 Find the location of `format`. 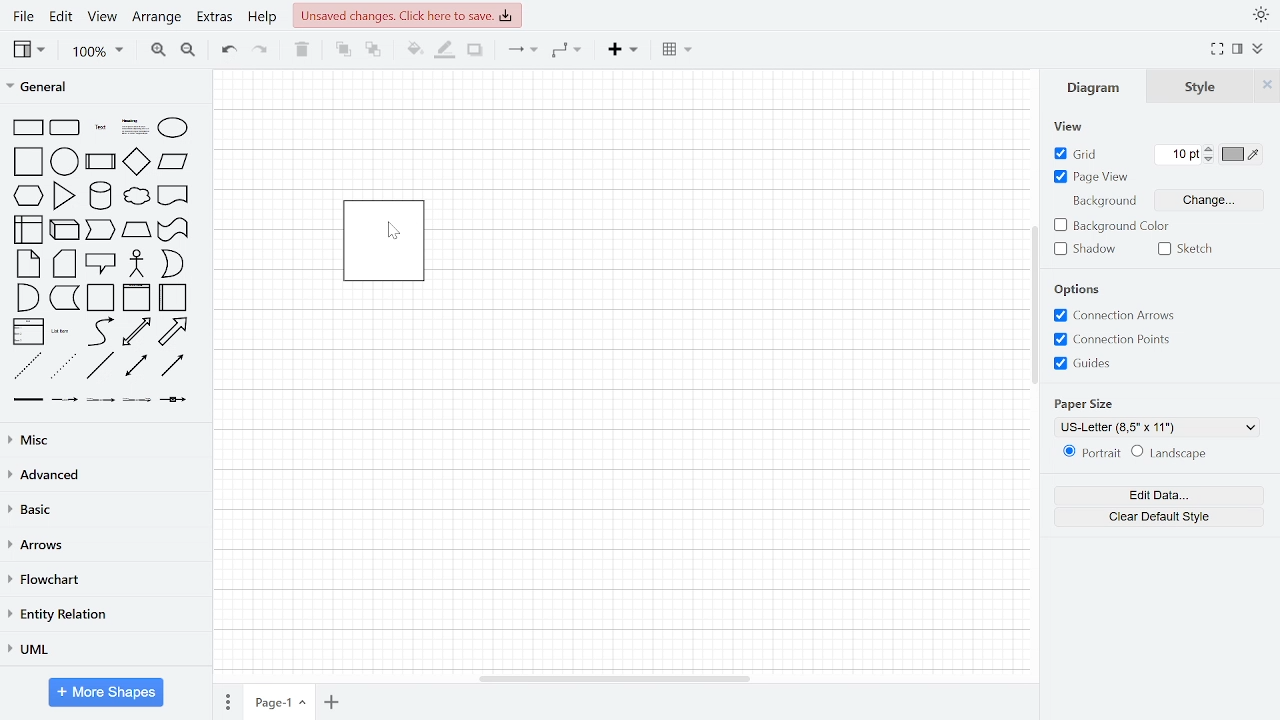

format is located at coordinates (1238, 49).